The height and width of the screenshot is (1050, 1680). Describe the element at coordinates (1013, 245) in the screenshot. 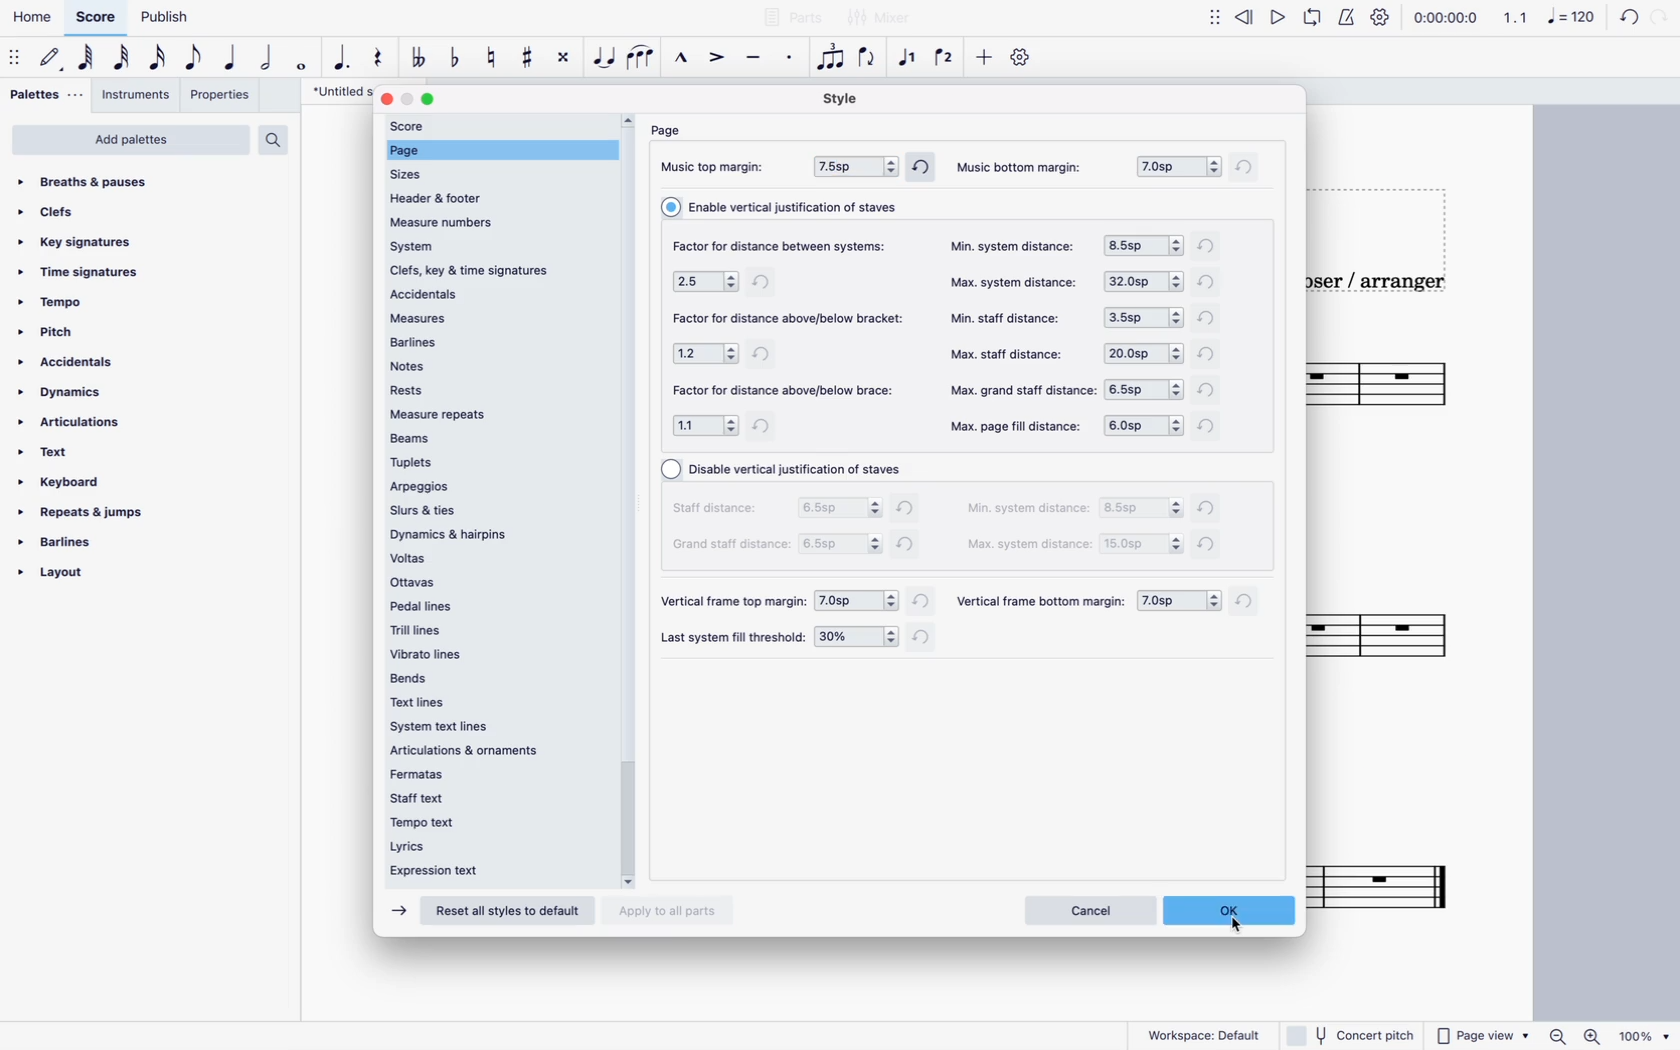

I see `min. system distance` at that location.